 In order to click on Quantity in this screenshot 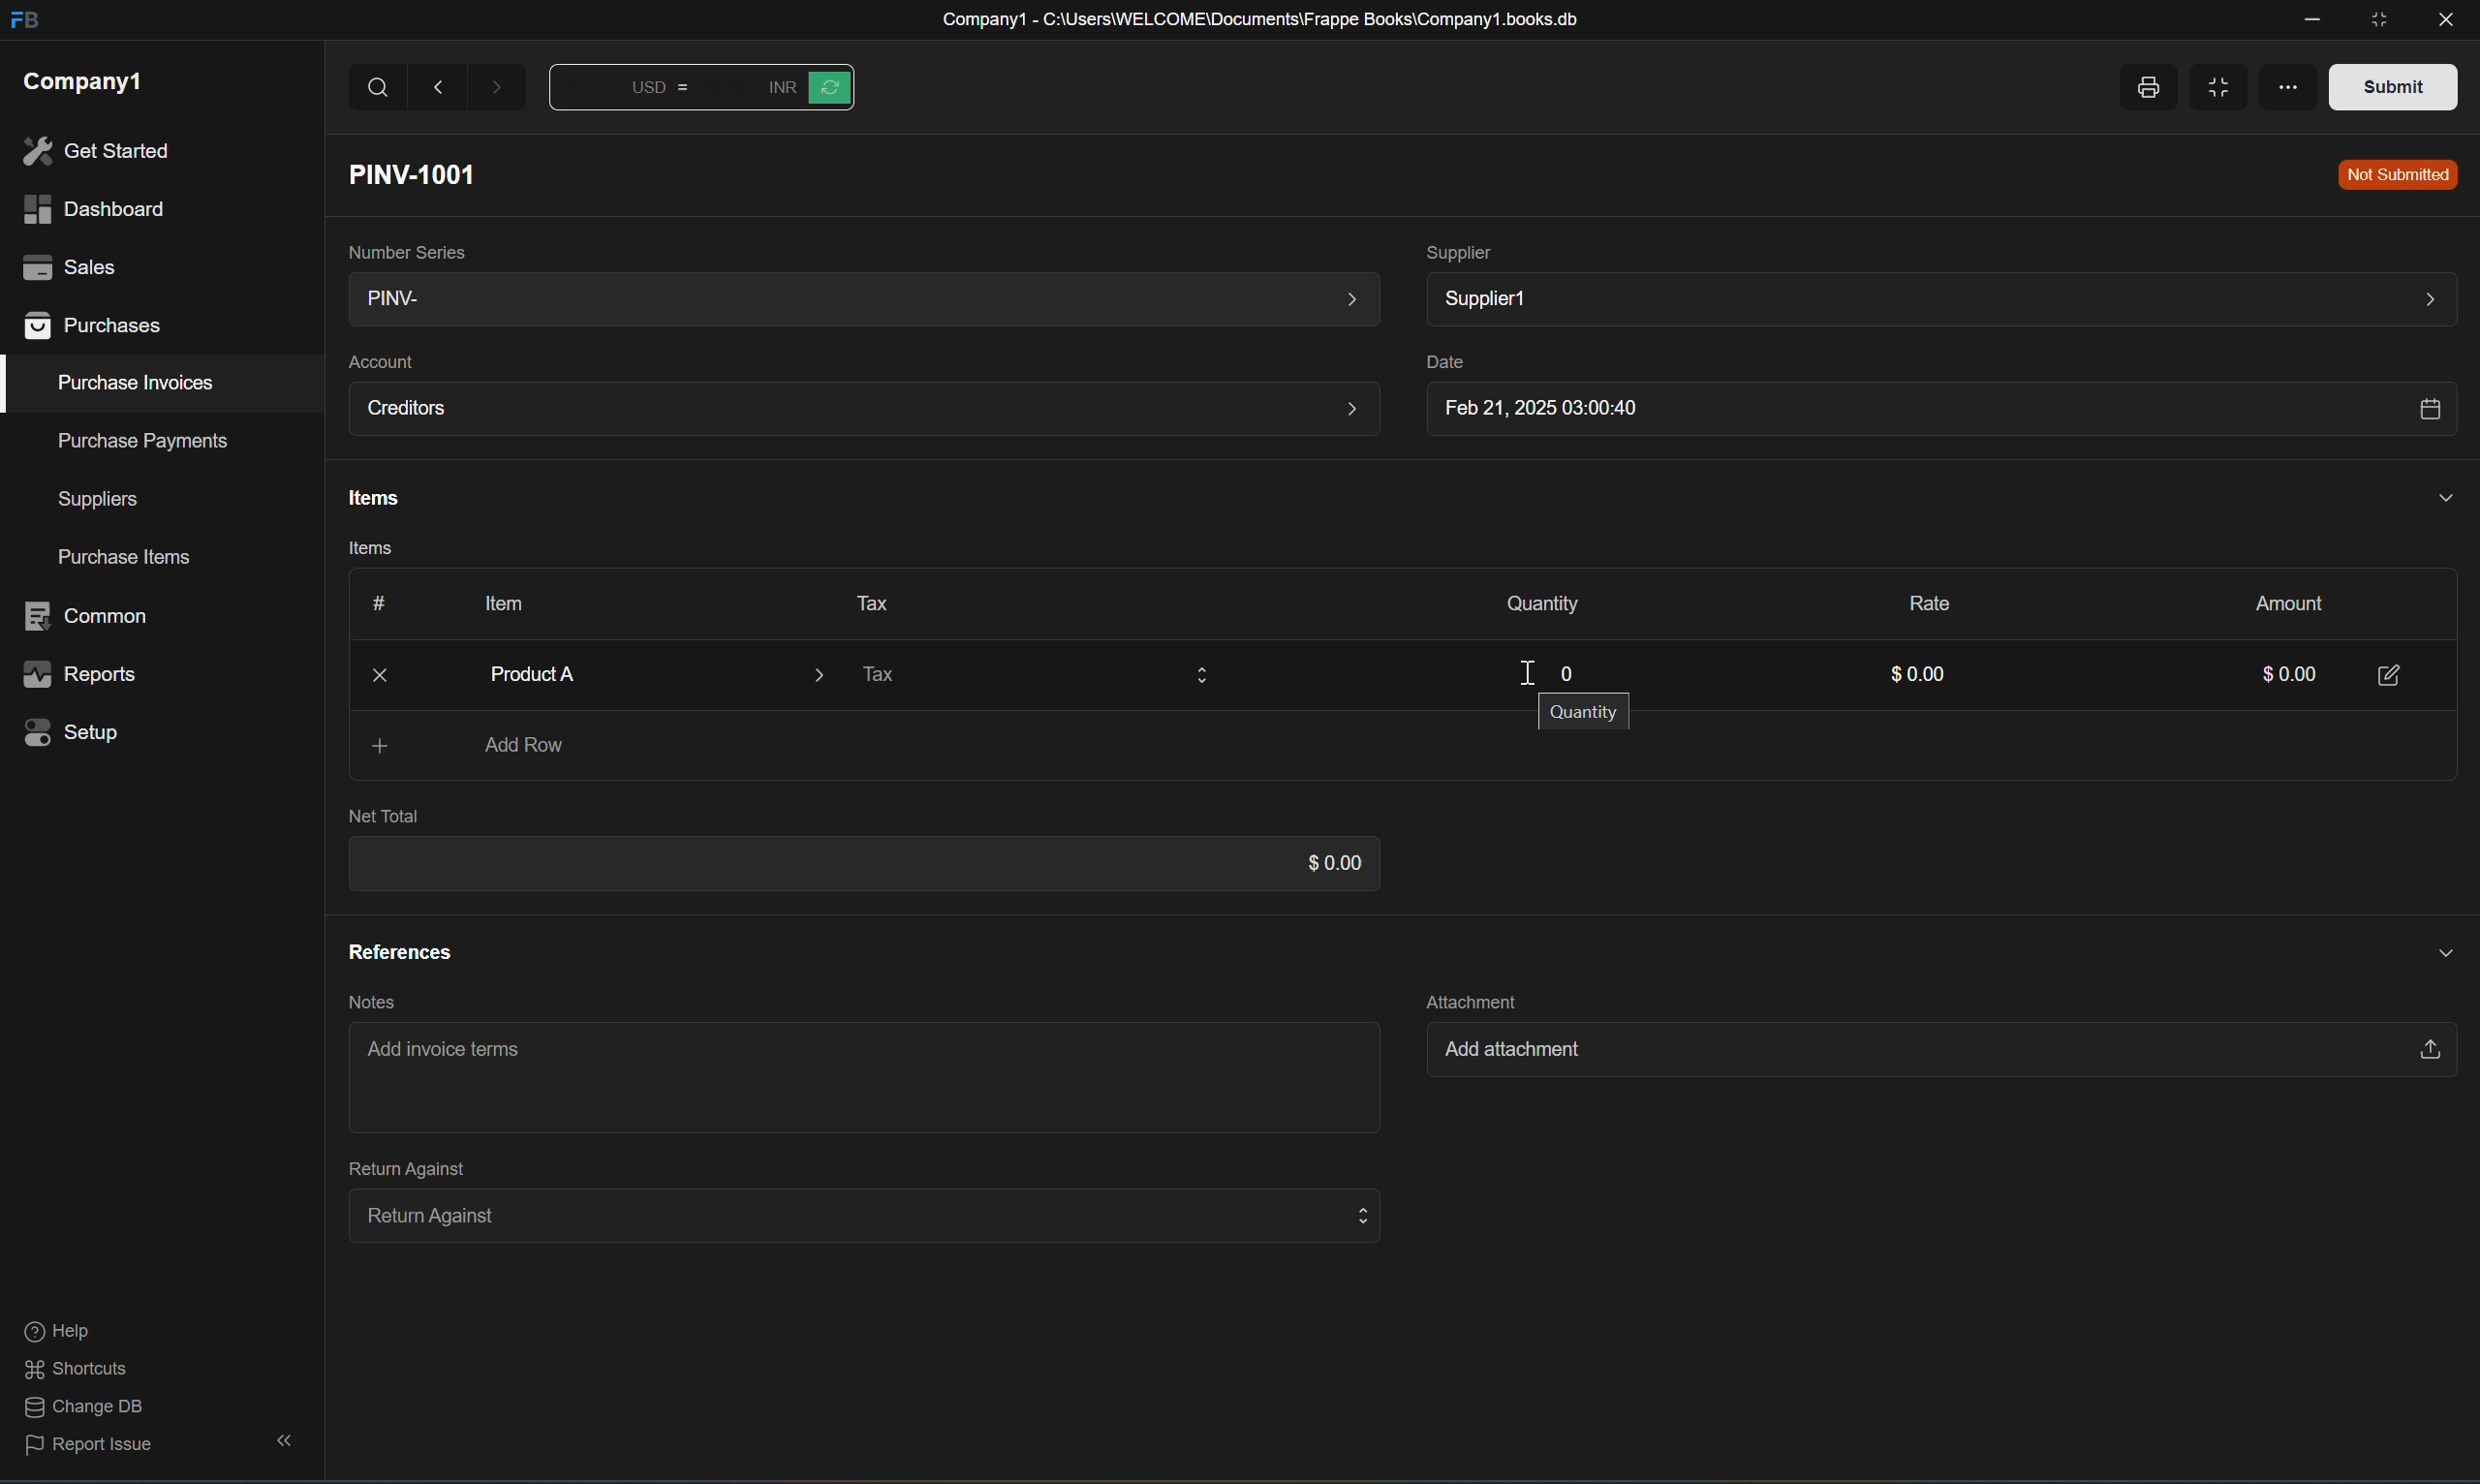, I will do `click(1532, 605)`.